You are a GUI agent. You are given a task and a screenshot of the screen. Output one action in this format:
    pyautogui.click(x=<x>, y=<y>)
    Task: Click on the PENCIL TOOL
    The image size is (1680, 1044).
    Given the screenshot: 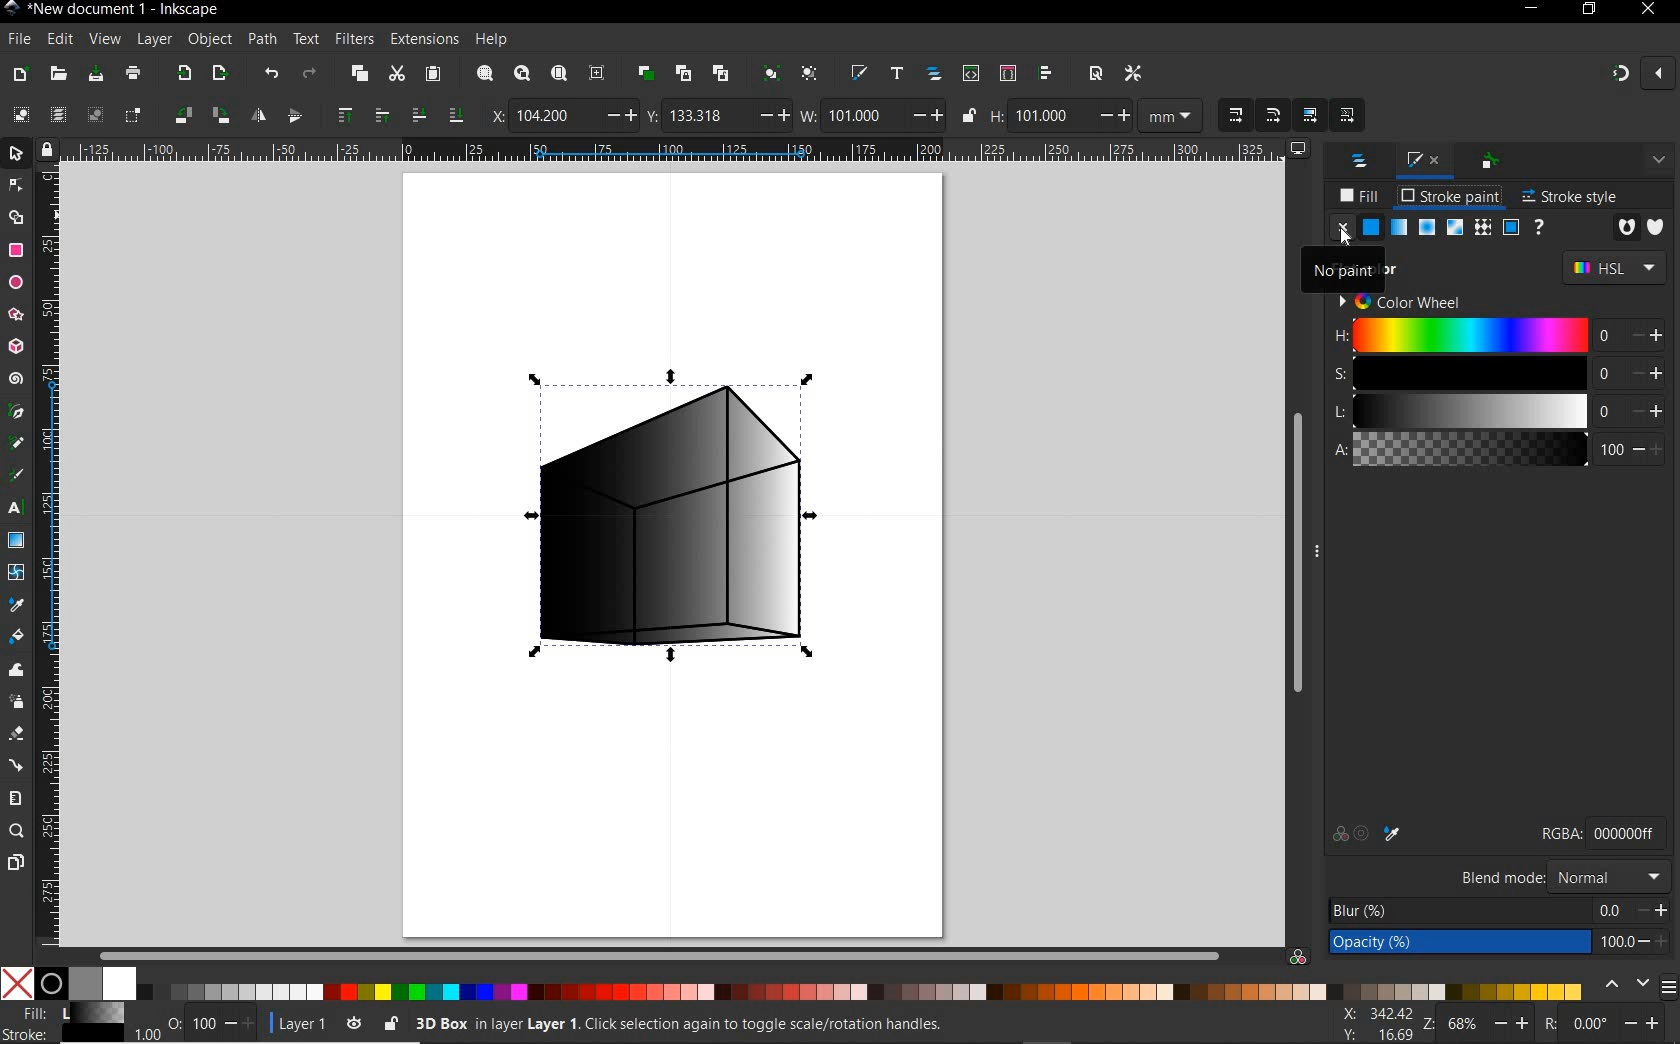 What is the action you would take?
    pyautogui.click(x=17, y=445)
    